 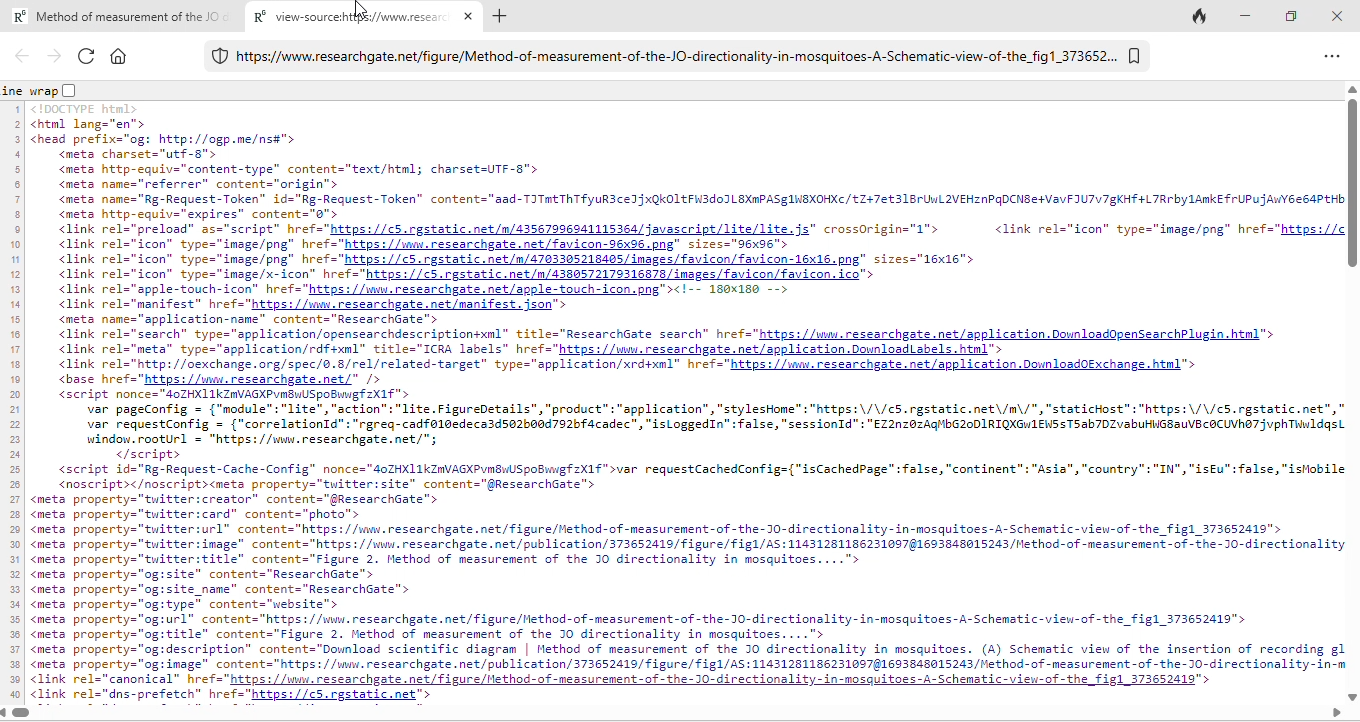 What do you see at coordinates (1350, 184) in the screenshot?
I see `vertical scroll bar` at bounding box center [1350, 184].